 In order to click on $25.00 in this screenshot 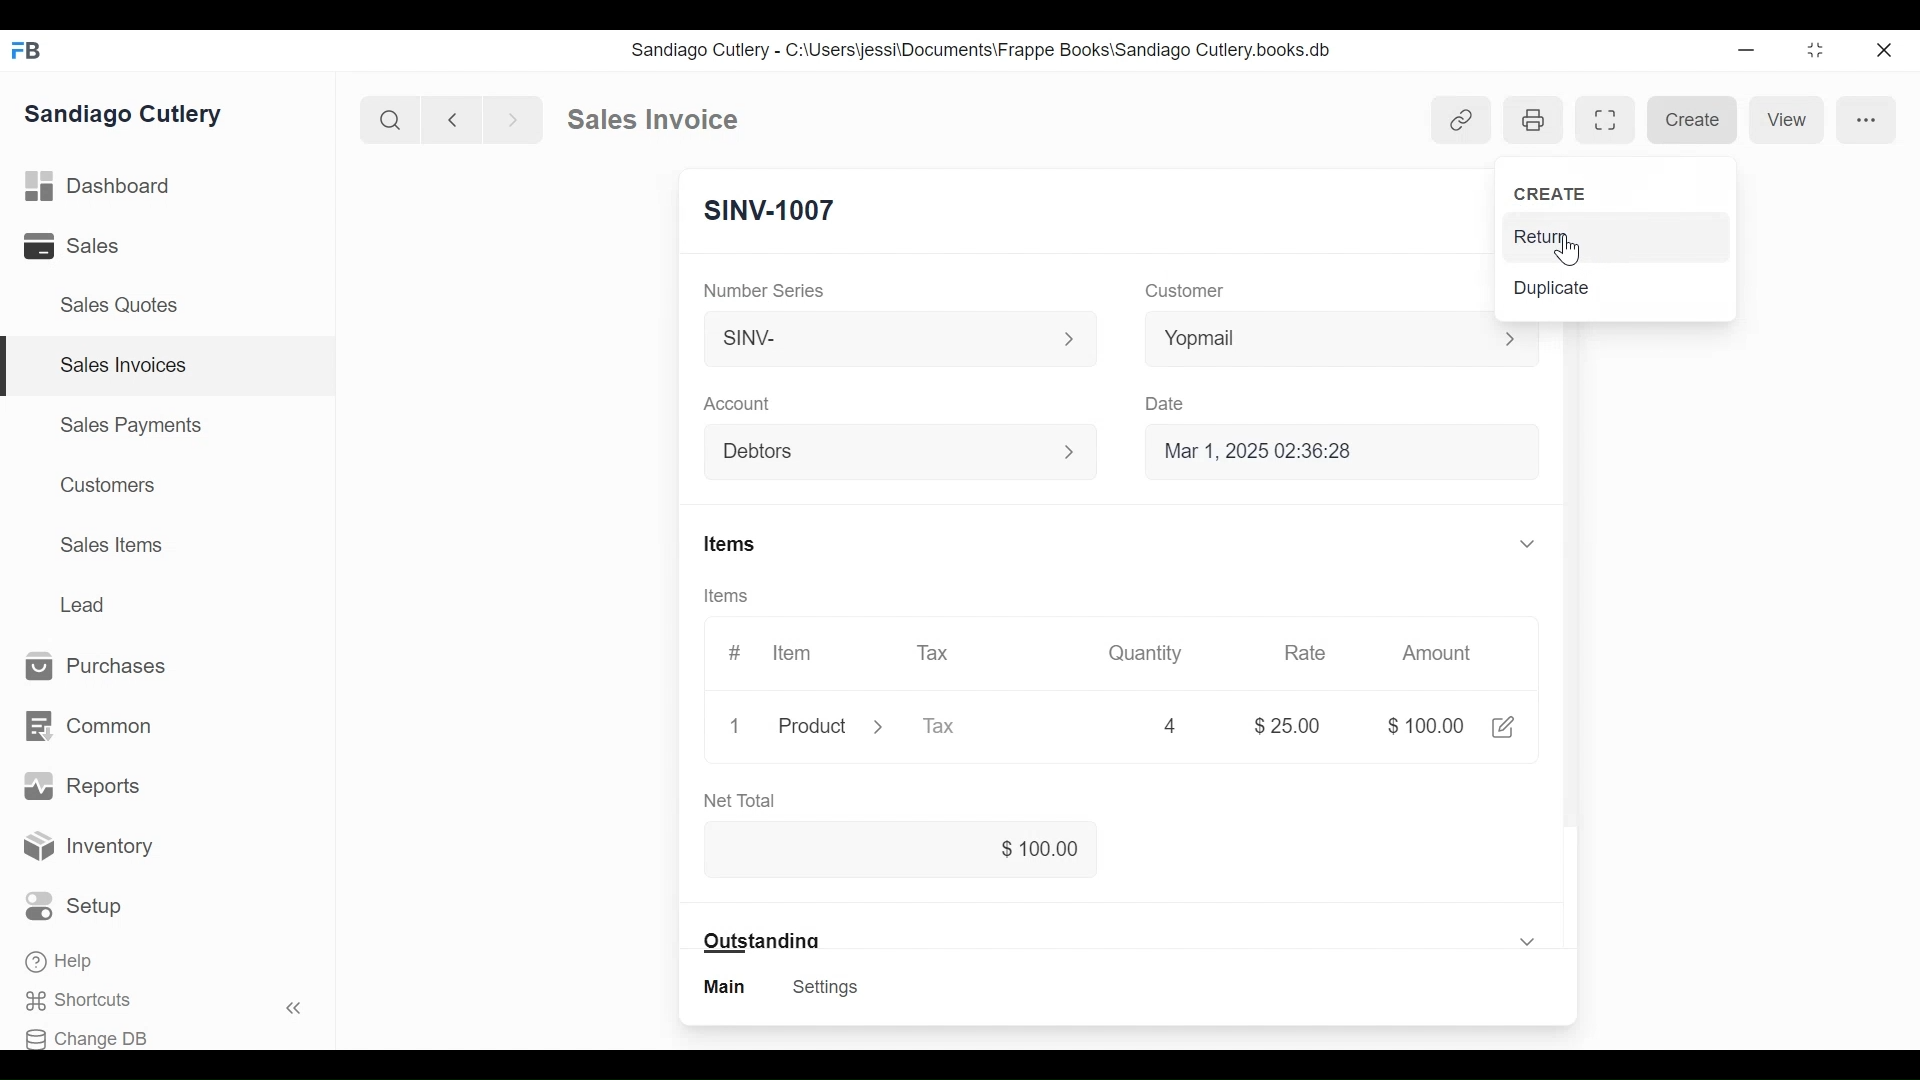, I will do `click(1289, 725)`.